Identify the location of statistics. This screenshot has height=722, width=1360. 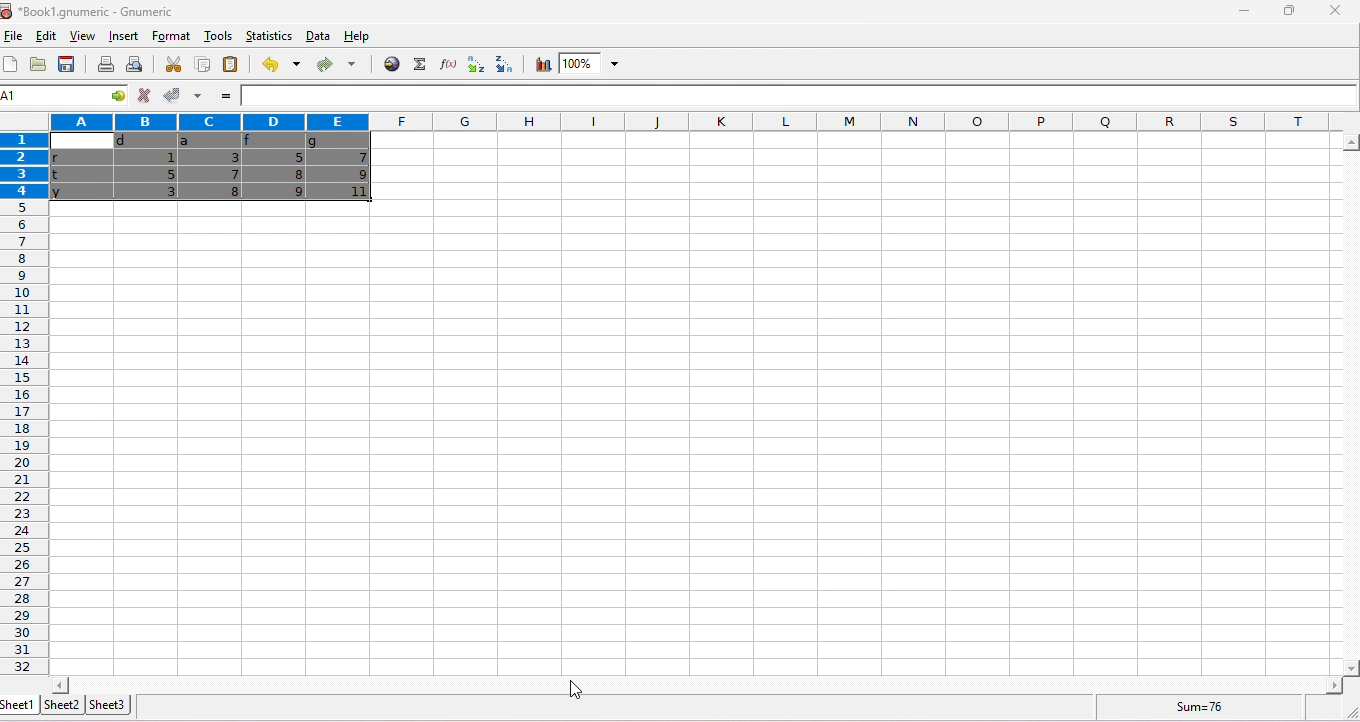
(267, 35).